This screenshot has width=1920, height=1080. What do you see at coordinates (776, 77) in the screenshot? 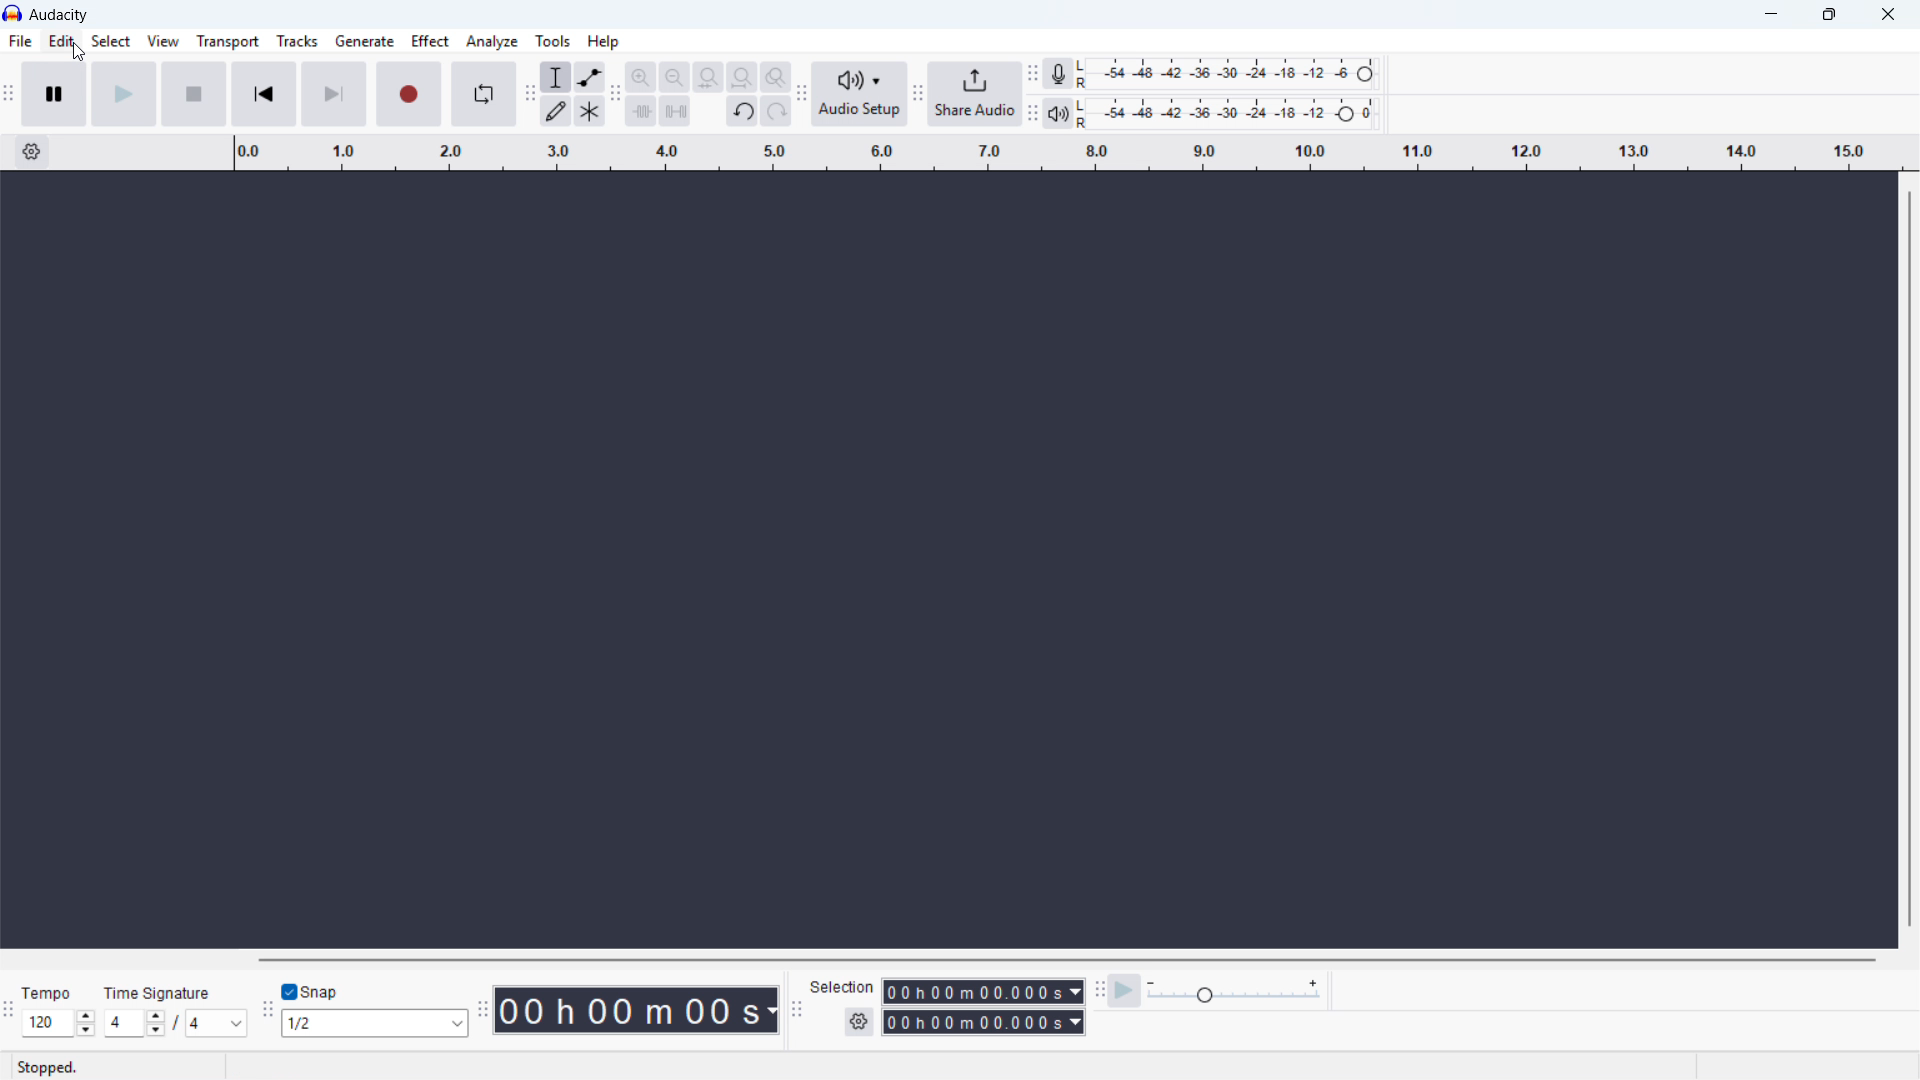
I see `toggle zoom` at bounding box center [776, 77].